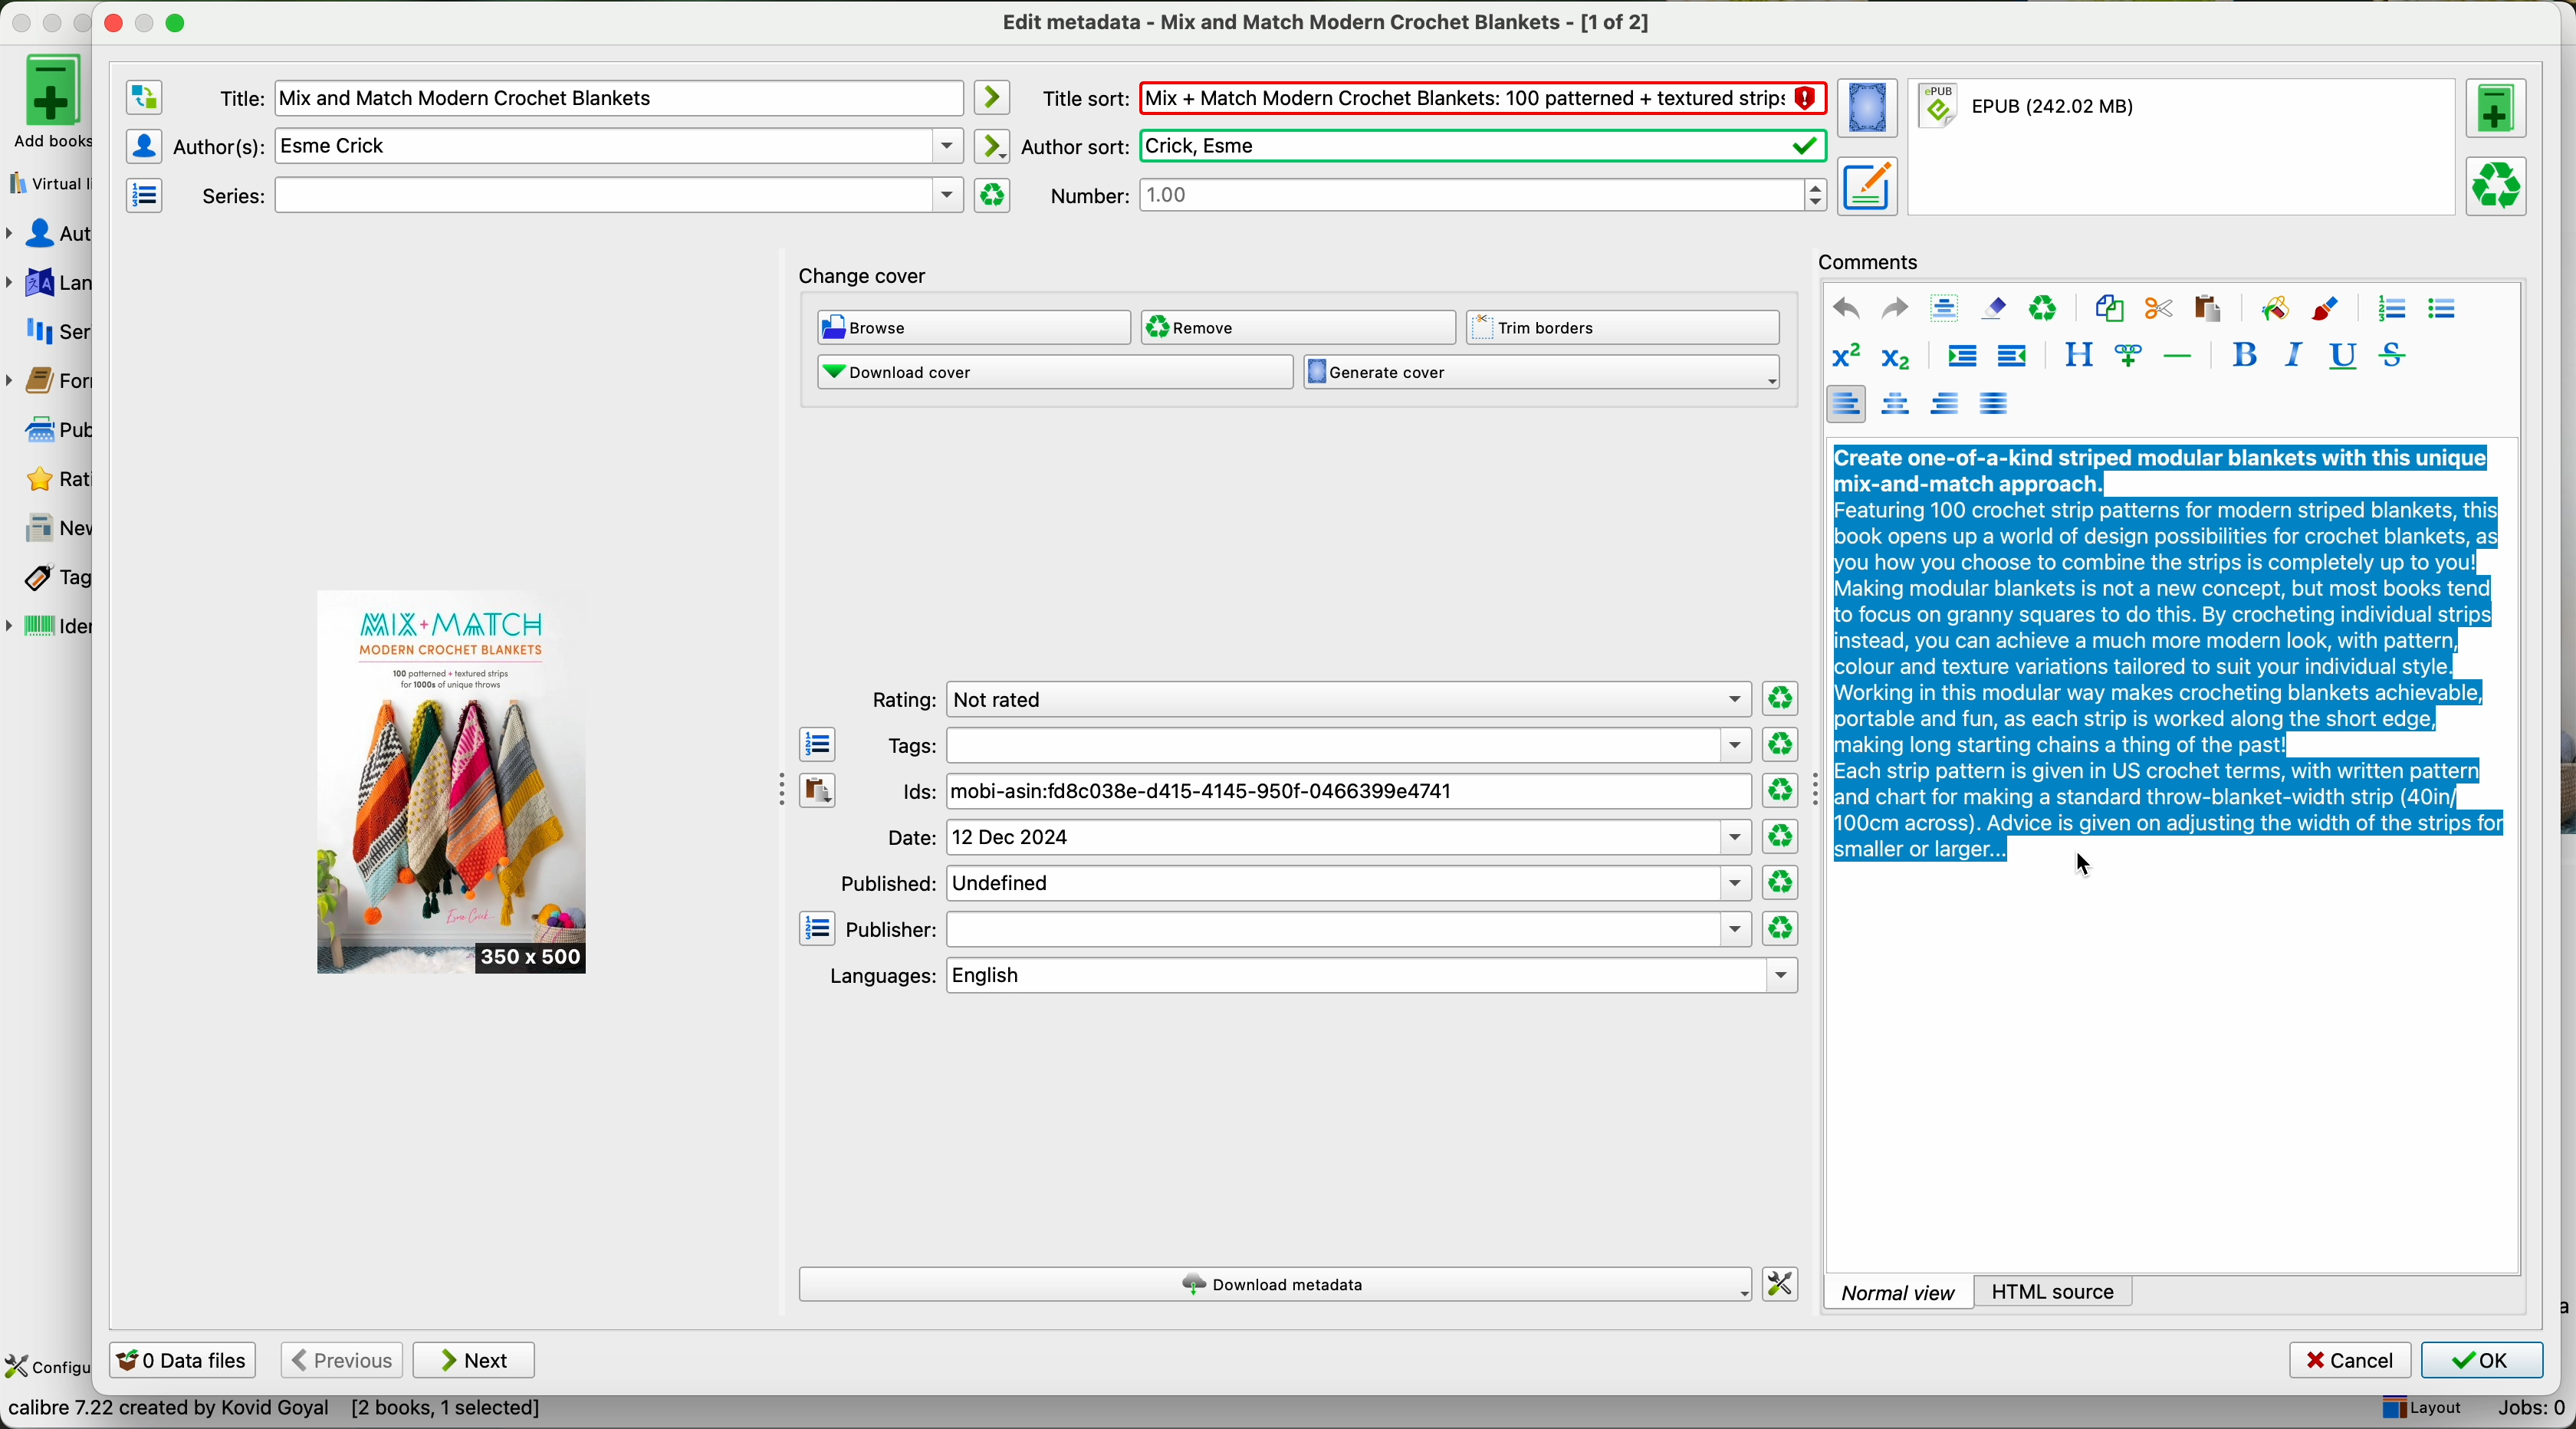  I want to click on open the manage publishers editor, so click(818, 929).